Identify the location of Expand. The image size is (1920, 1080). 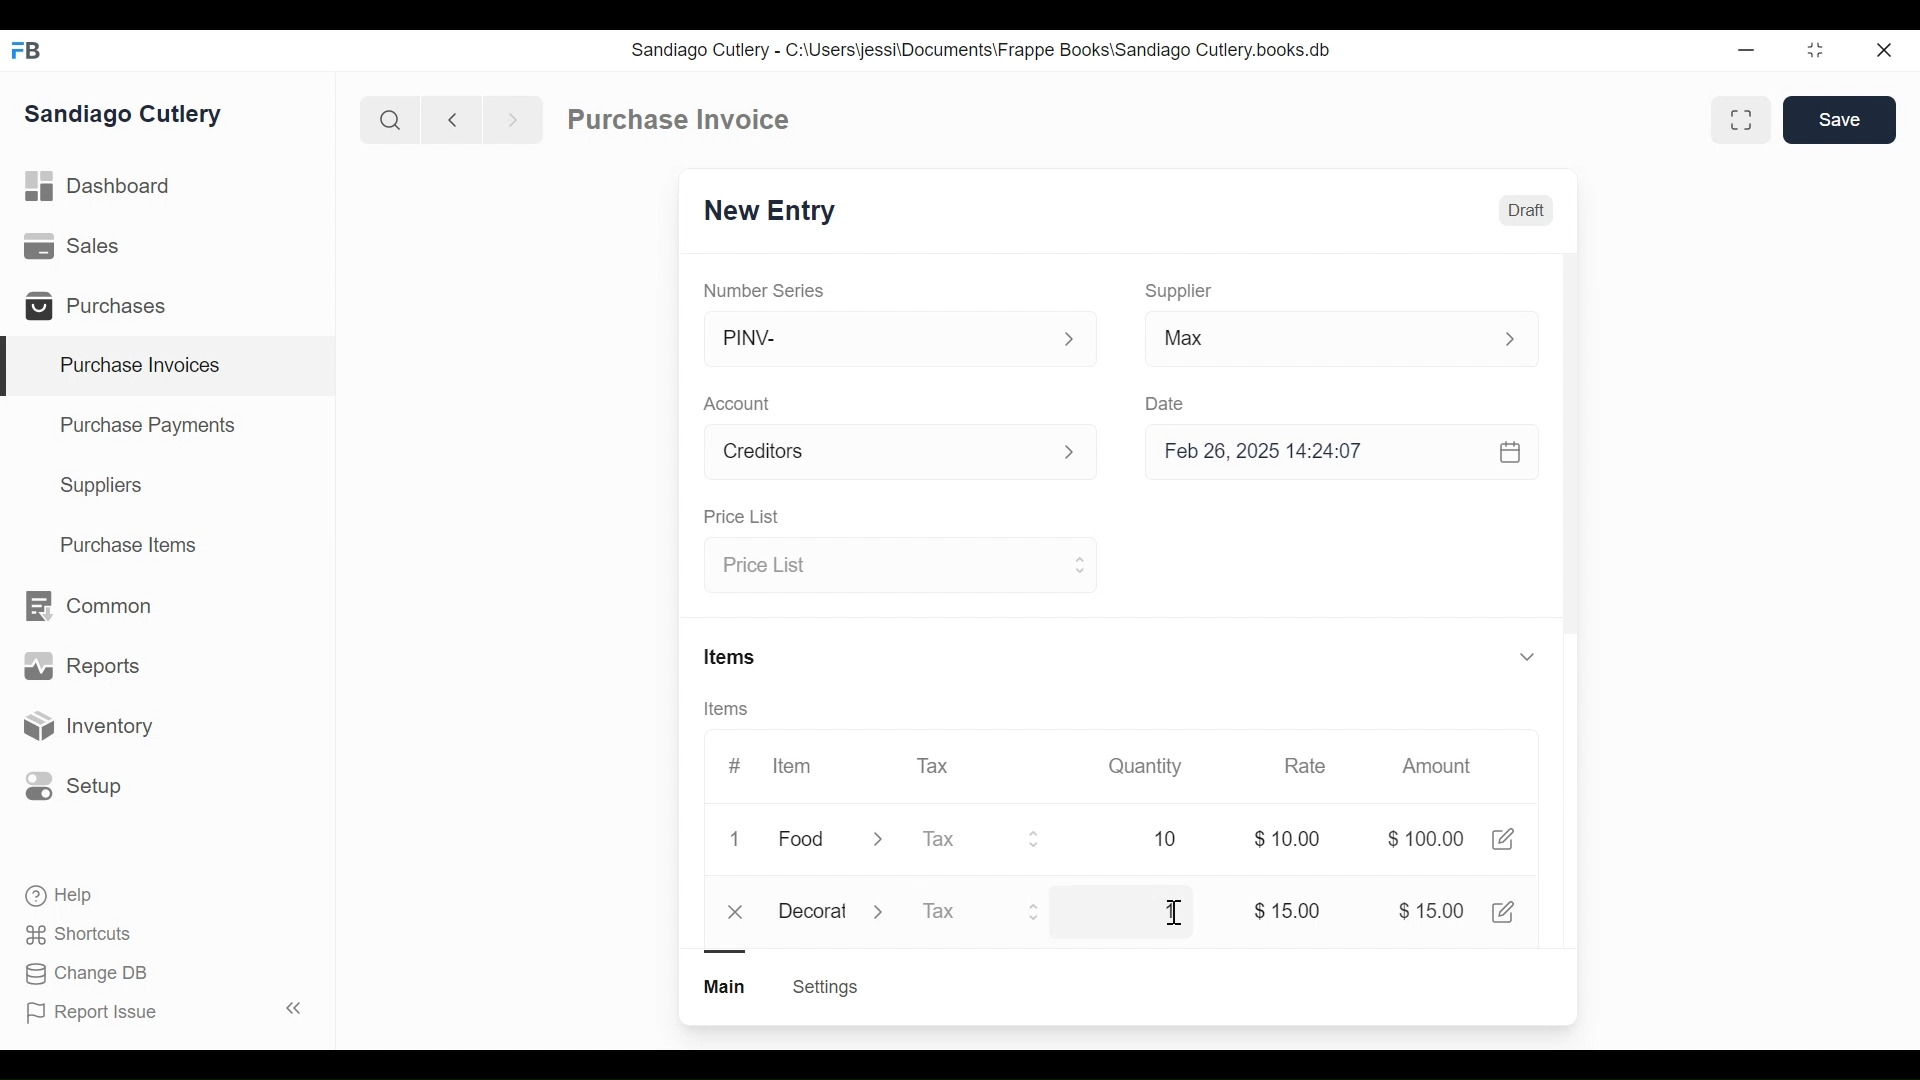
(1081, 454).